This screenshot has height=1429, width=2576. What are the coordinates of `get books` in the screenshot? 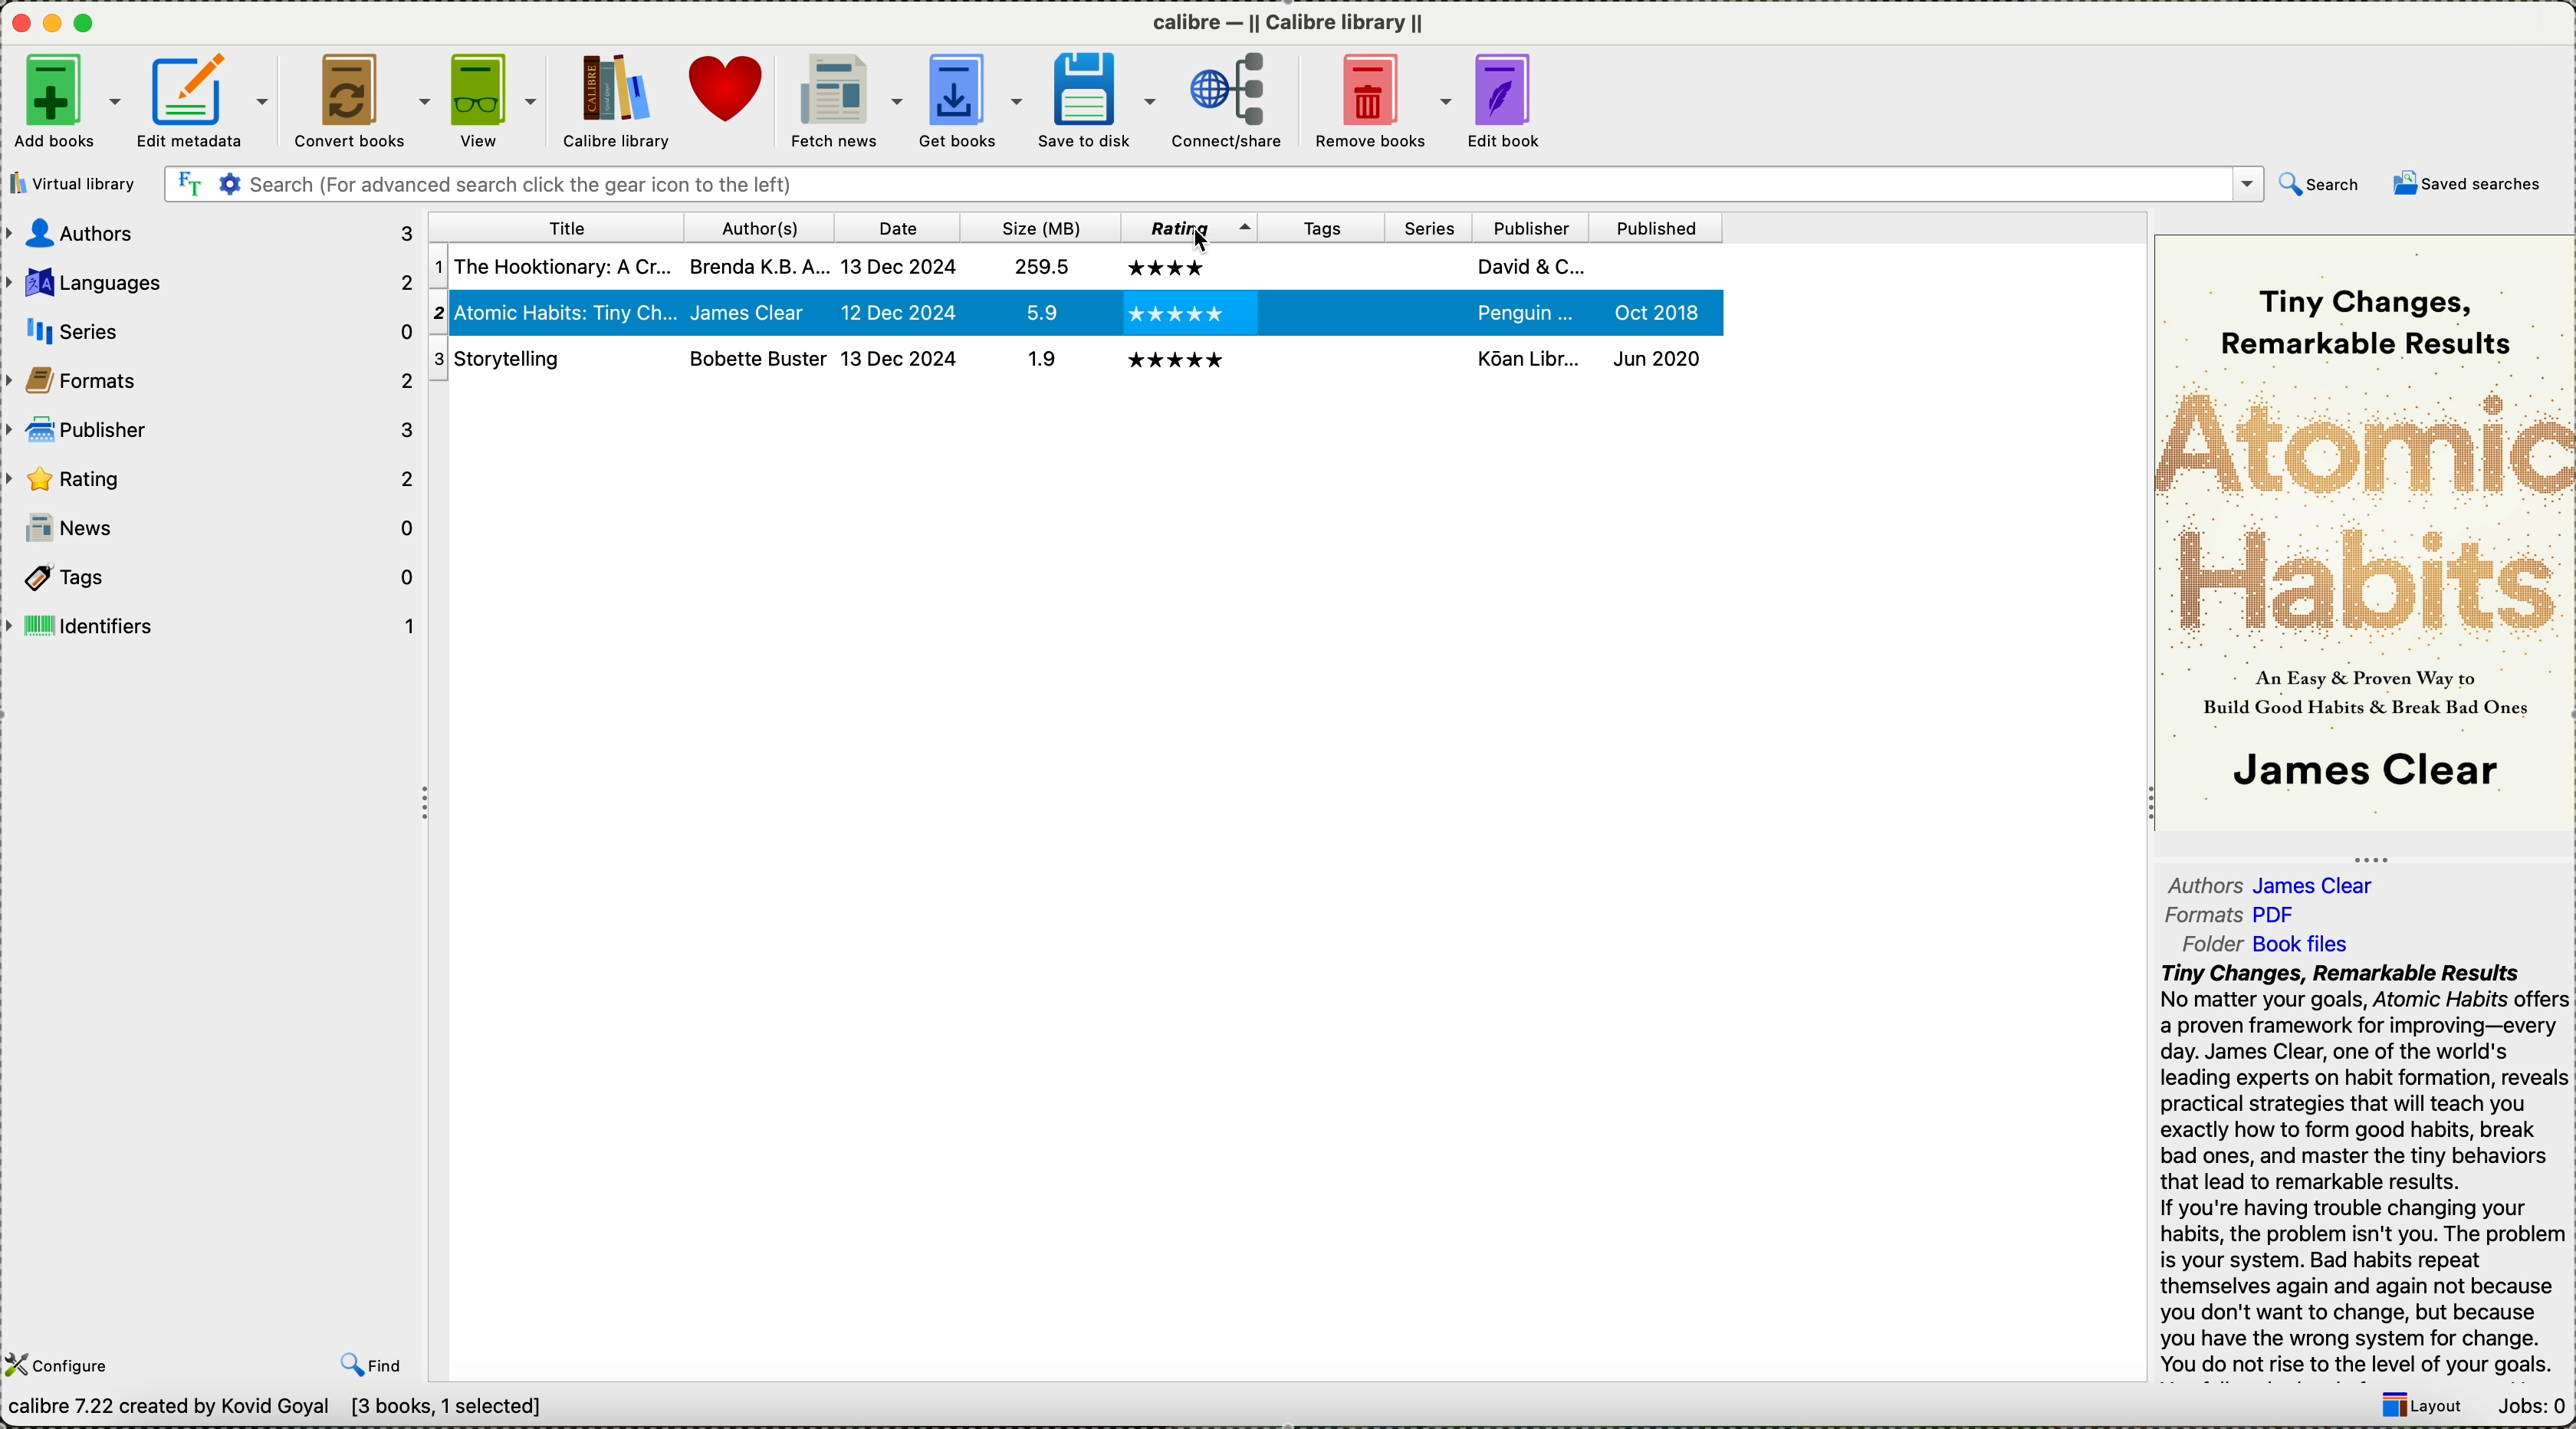 It's located at (972, 101).